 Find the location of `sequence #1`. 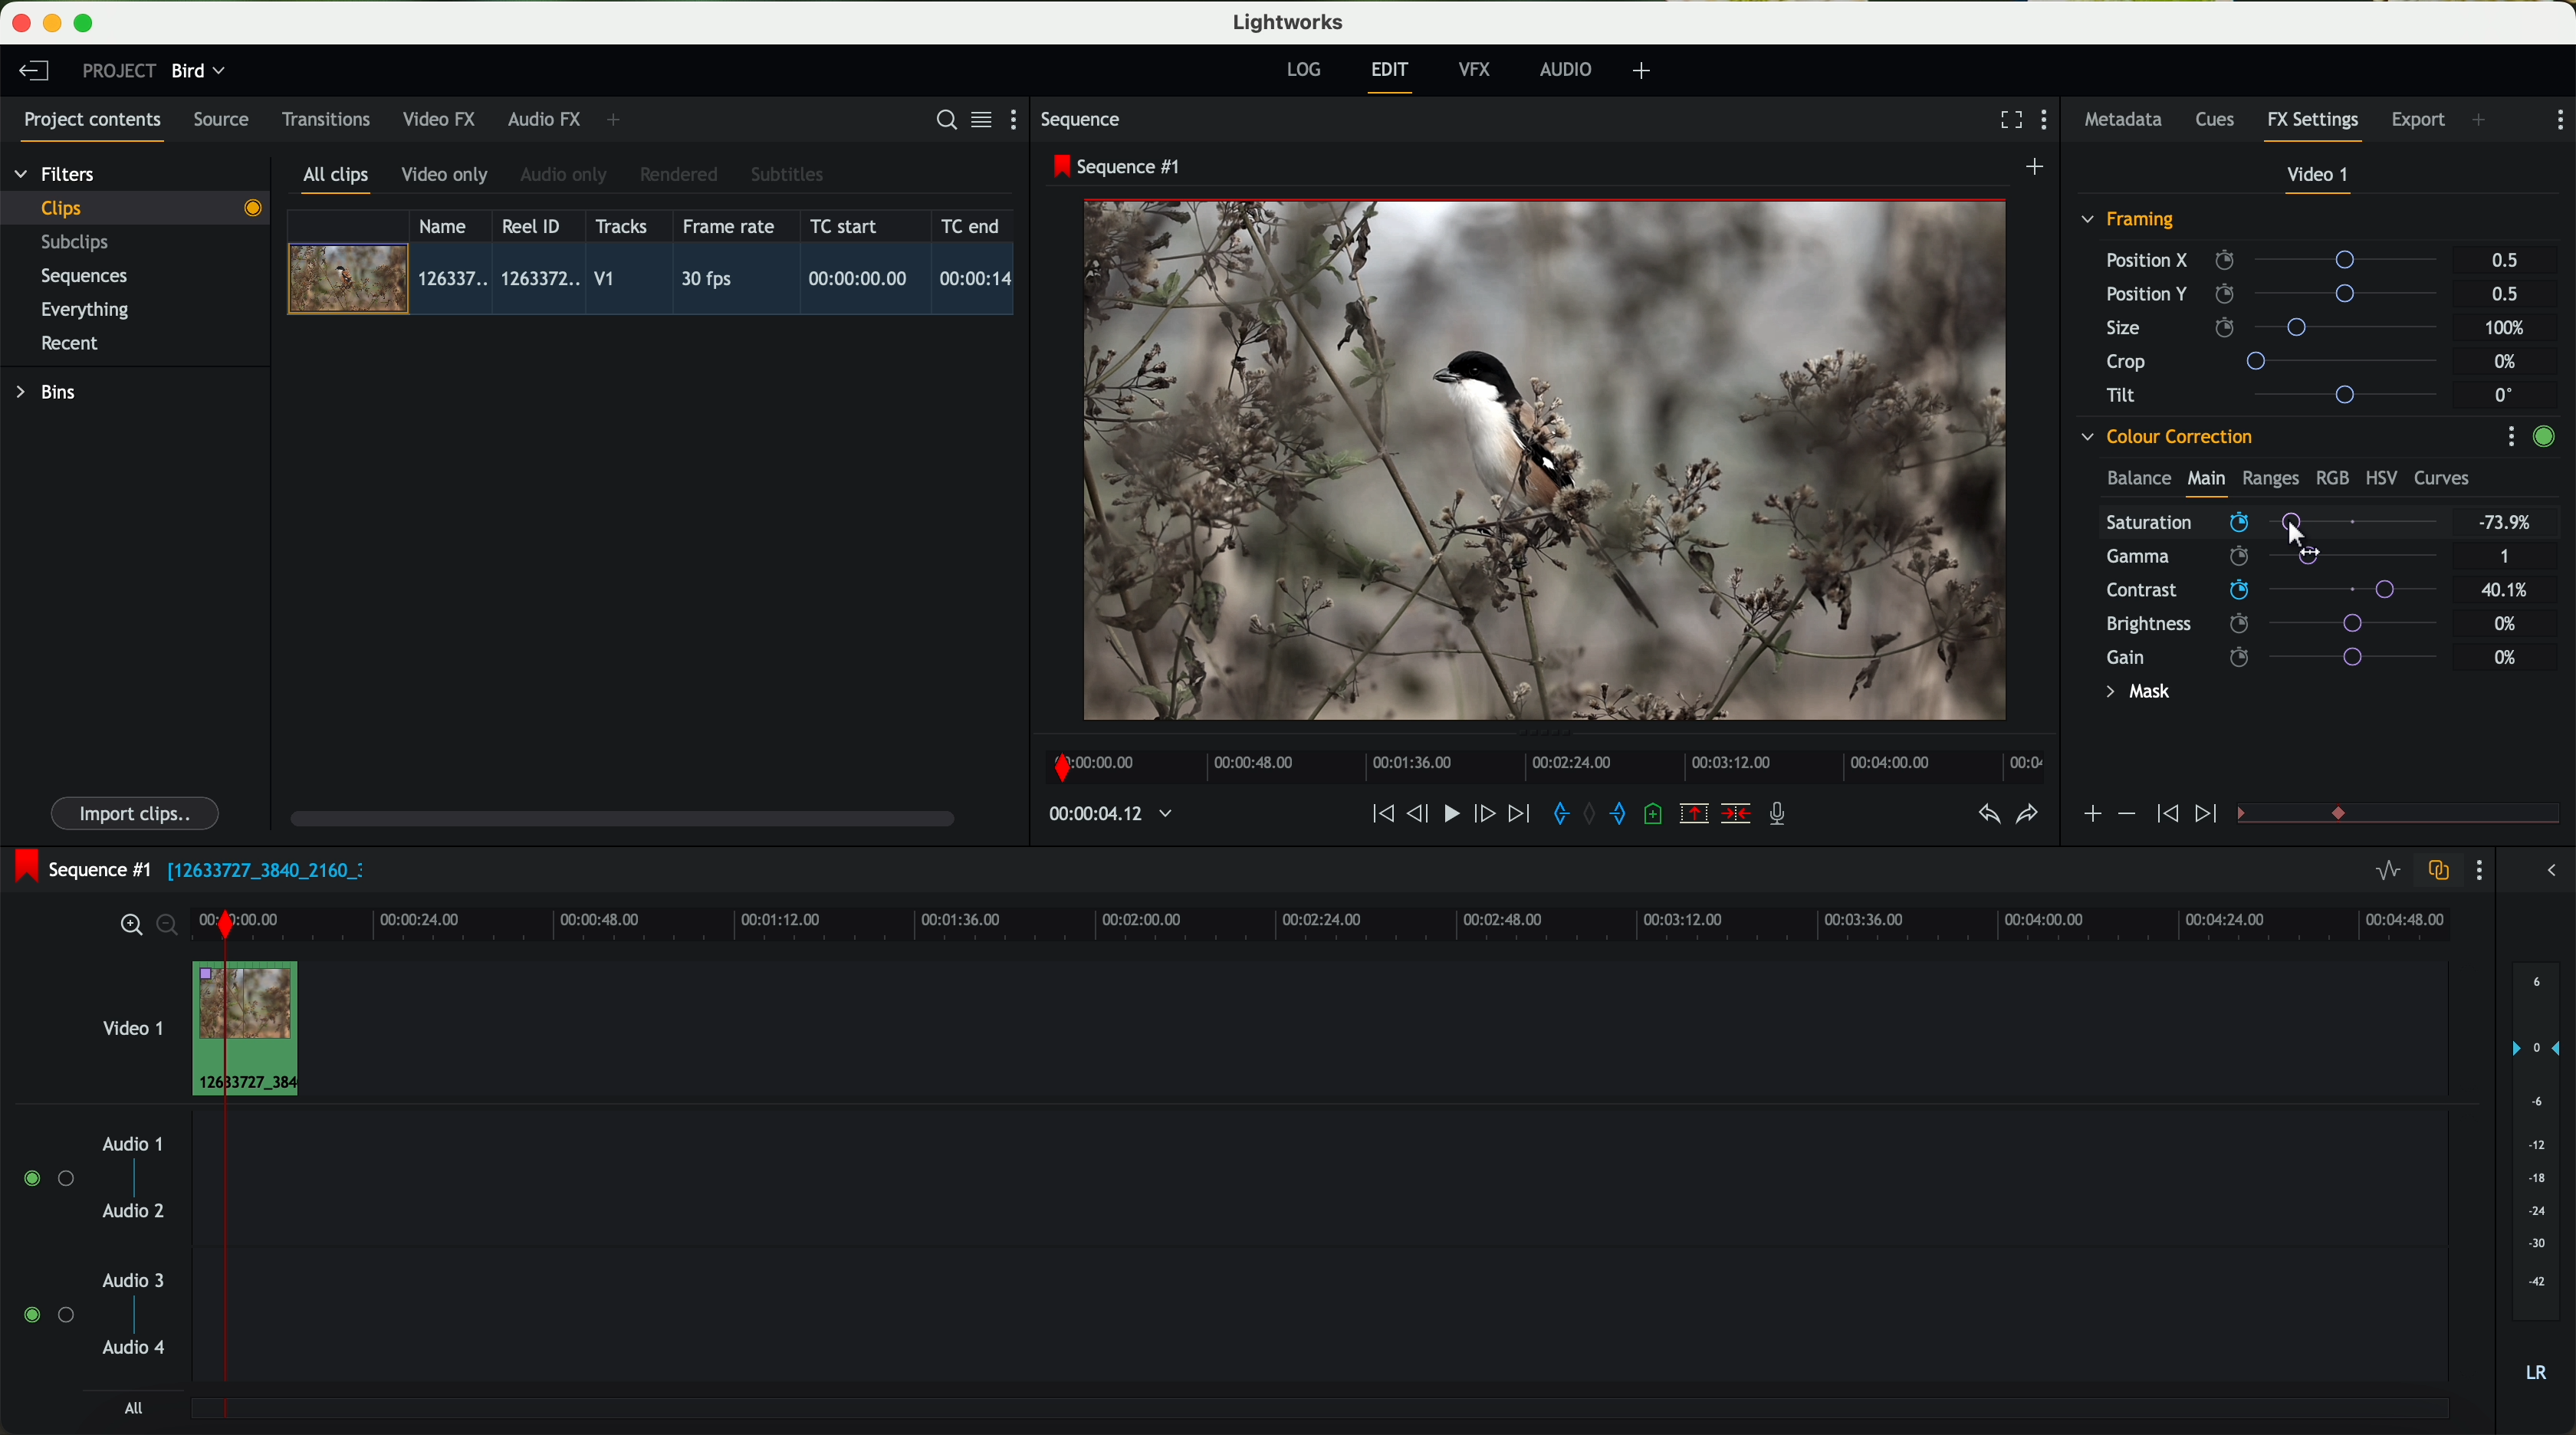

sequence #1 is located at coordinates (77, 869).